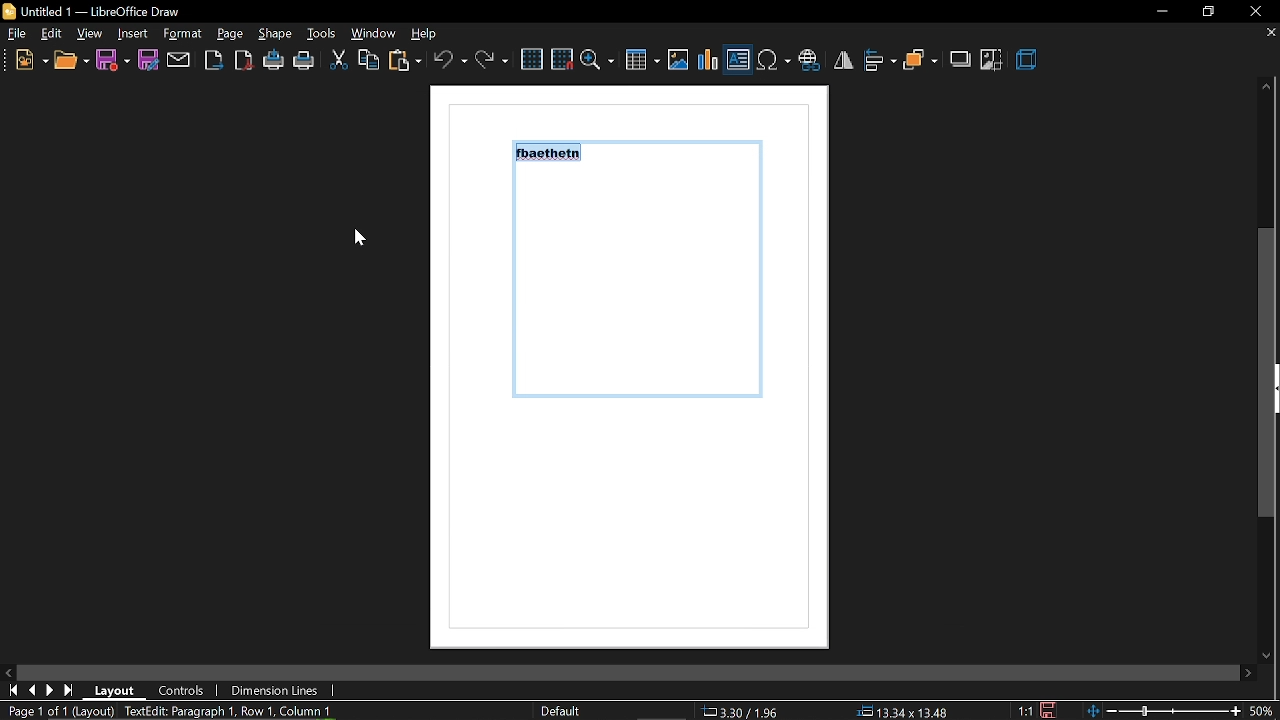  Describe the element at coordinates (368, 61) in the screenshot. I see `copy` at that location.